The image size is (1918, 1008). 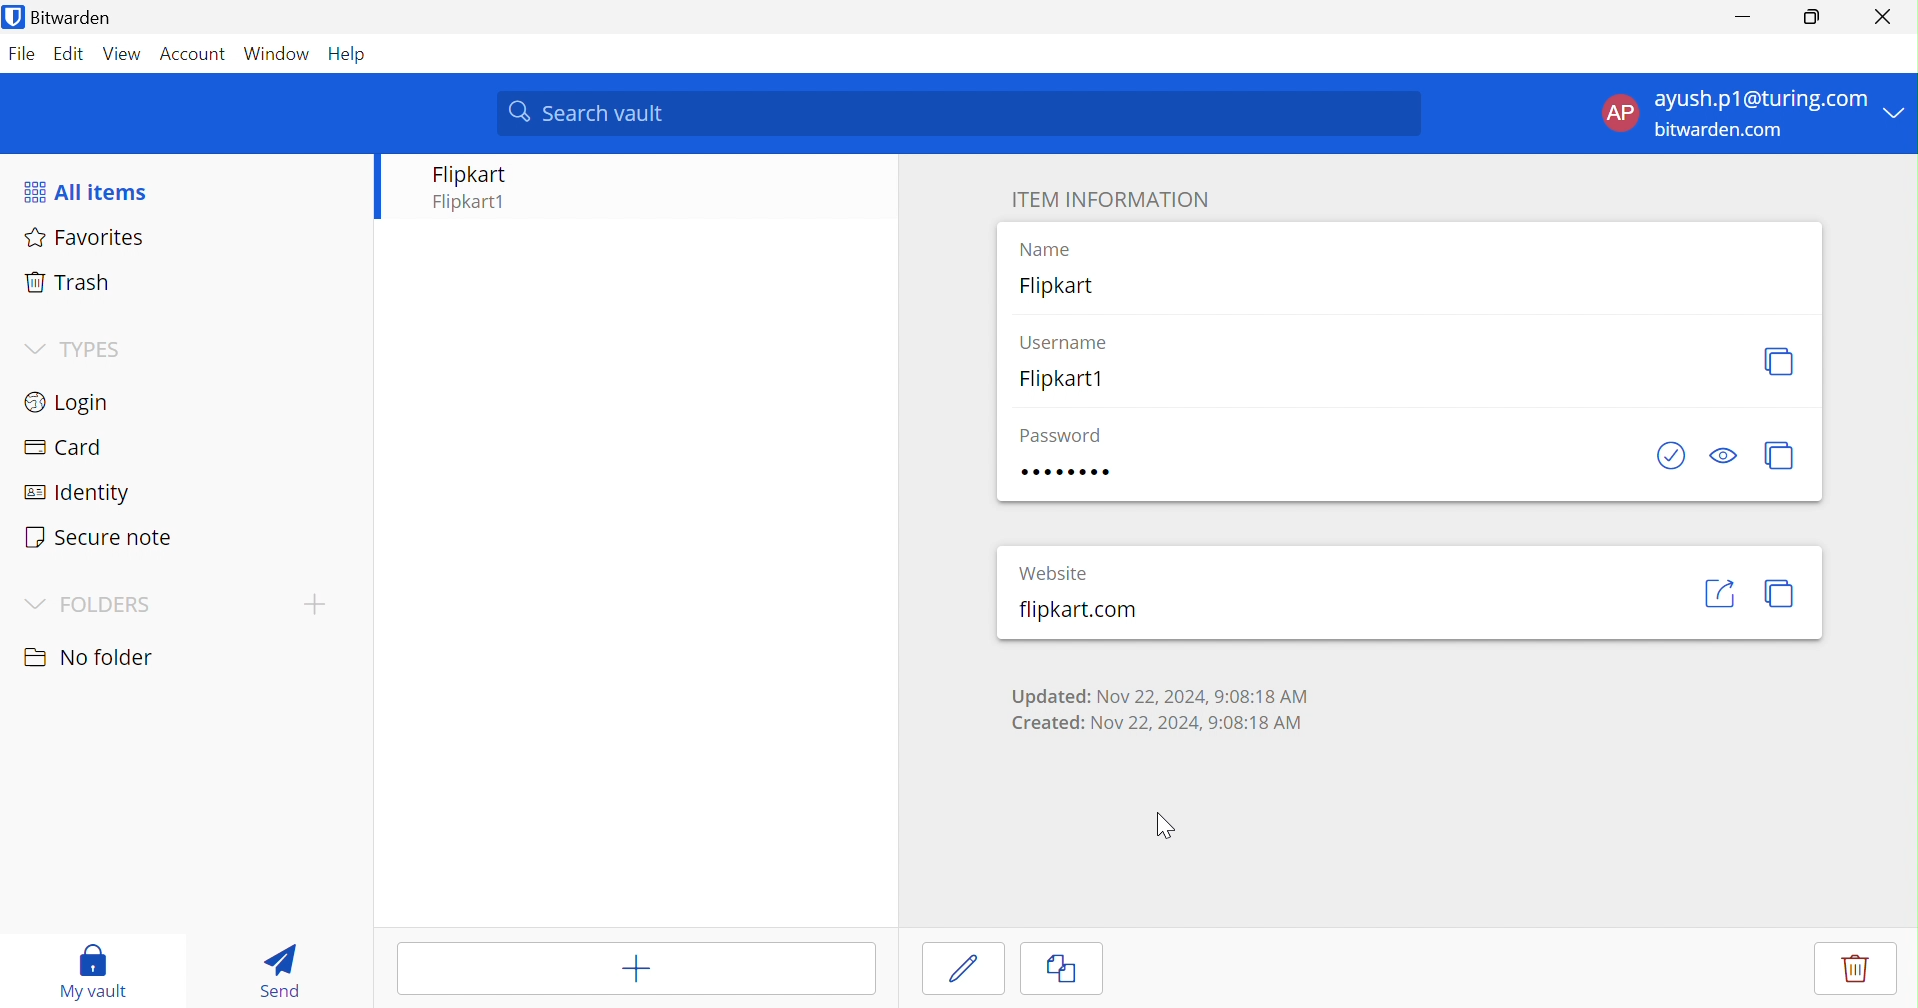 What do you see at coordinates (97, 970) in the screenshot?
I see `My vault` at bounding box center [97, 970].